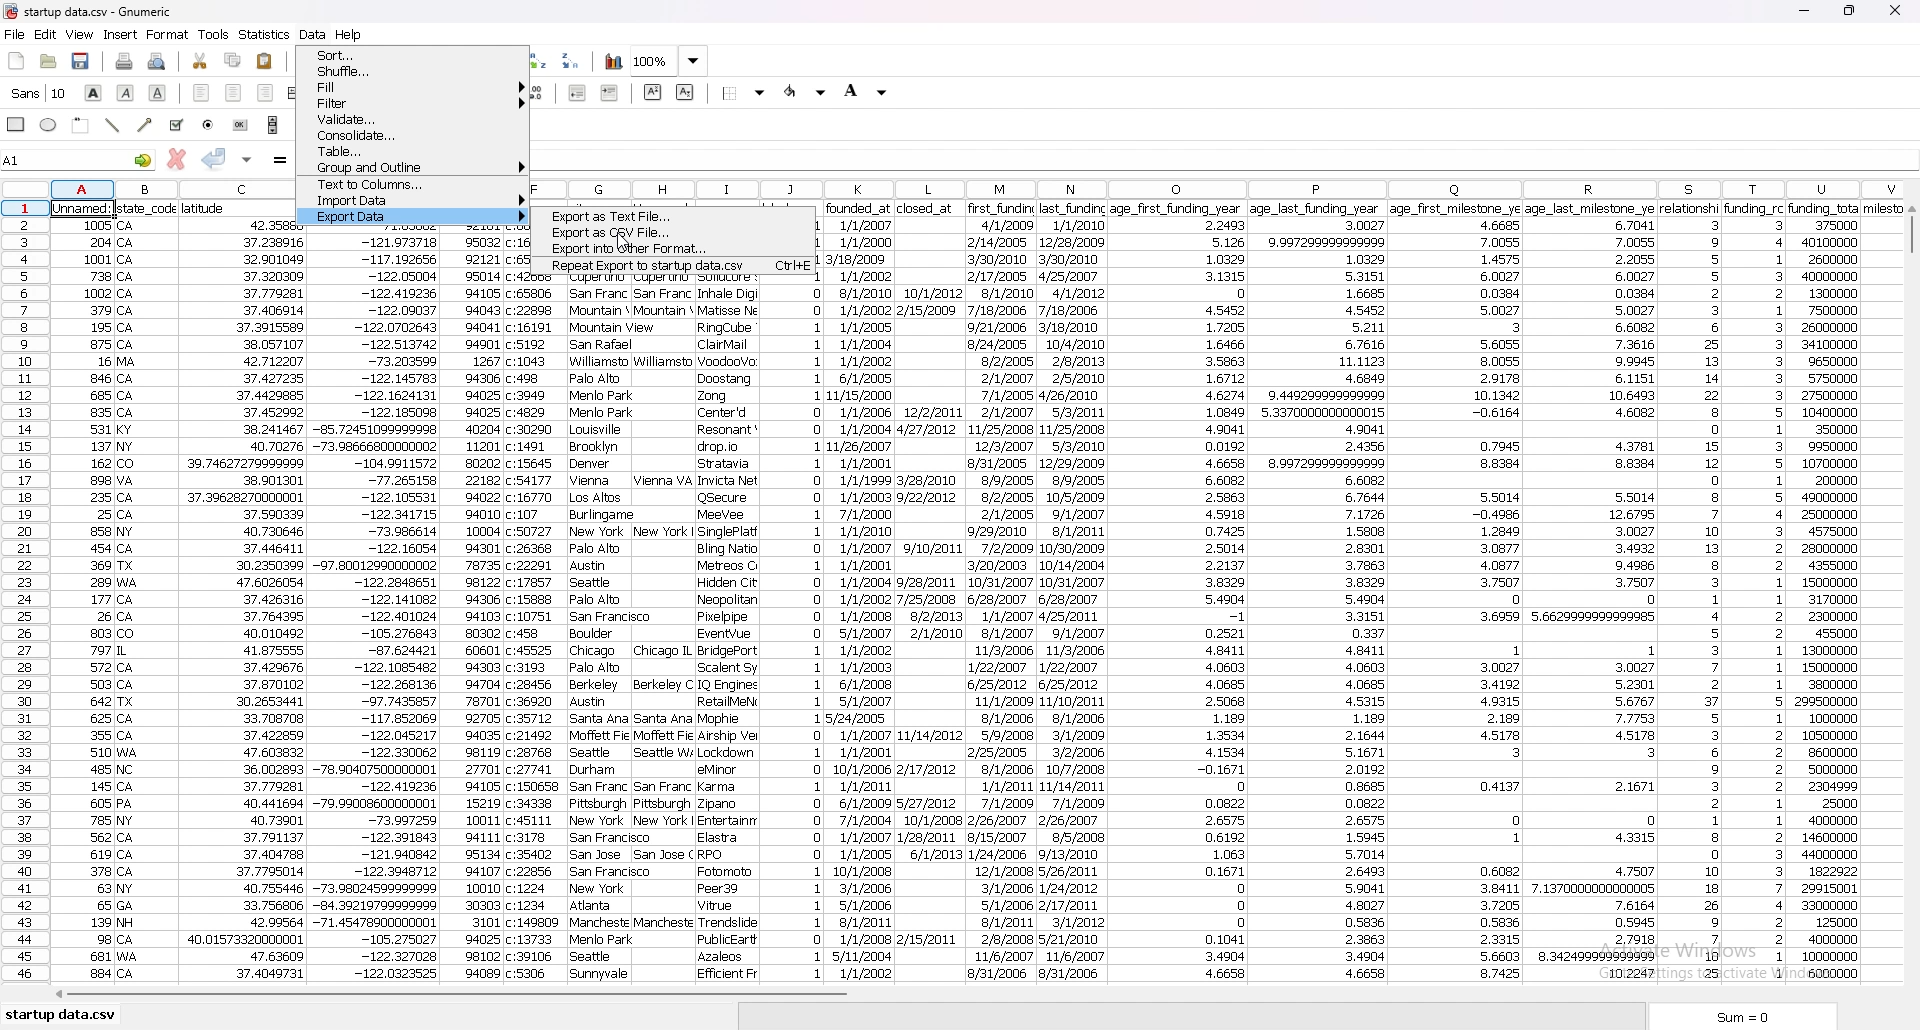 The width and height of the screenshot is (1920, 1030). What do you see at coordinates (210, 125) in the screenshot?
I see `radio button` at bounding box center [210, 125].